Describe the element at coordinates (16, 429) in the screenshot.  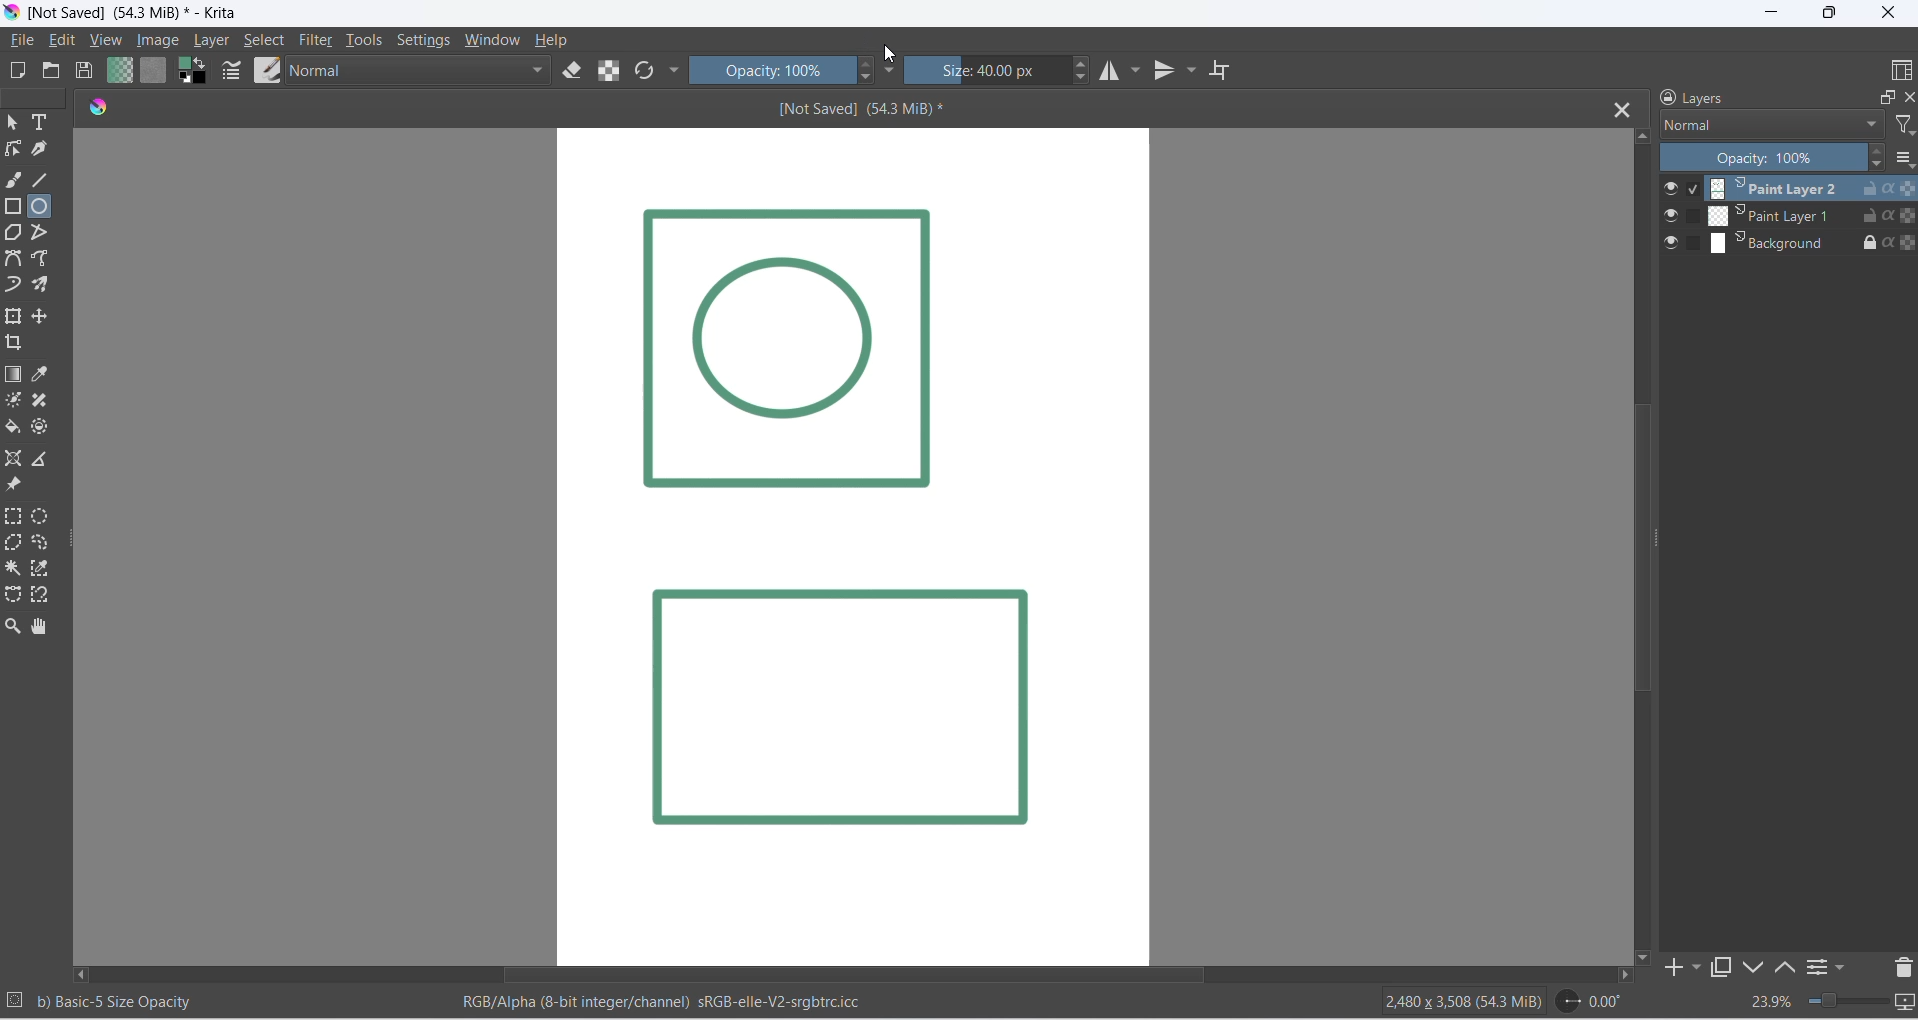
I see `fill color` at that location.